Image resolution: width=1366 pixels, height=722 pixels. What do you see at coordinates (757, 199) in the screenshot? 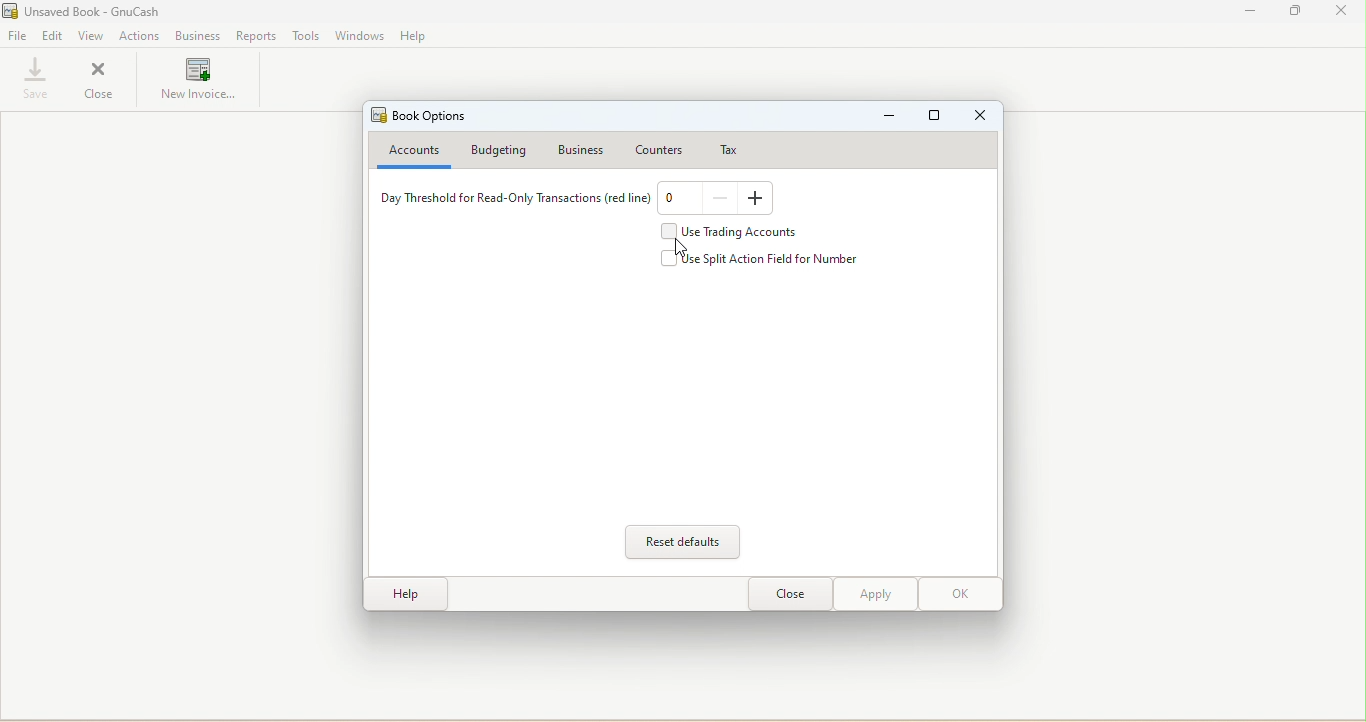
I see `Increase` at bounding box center [757, 199].